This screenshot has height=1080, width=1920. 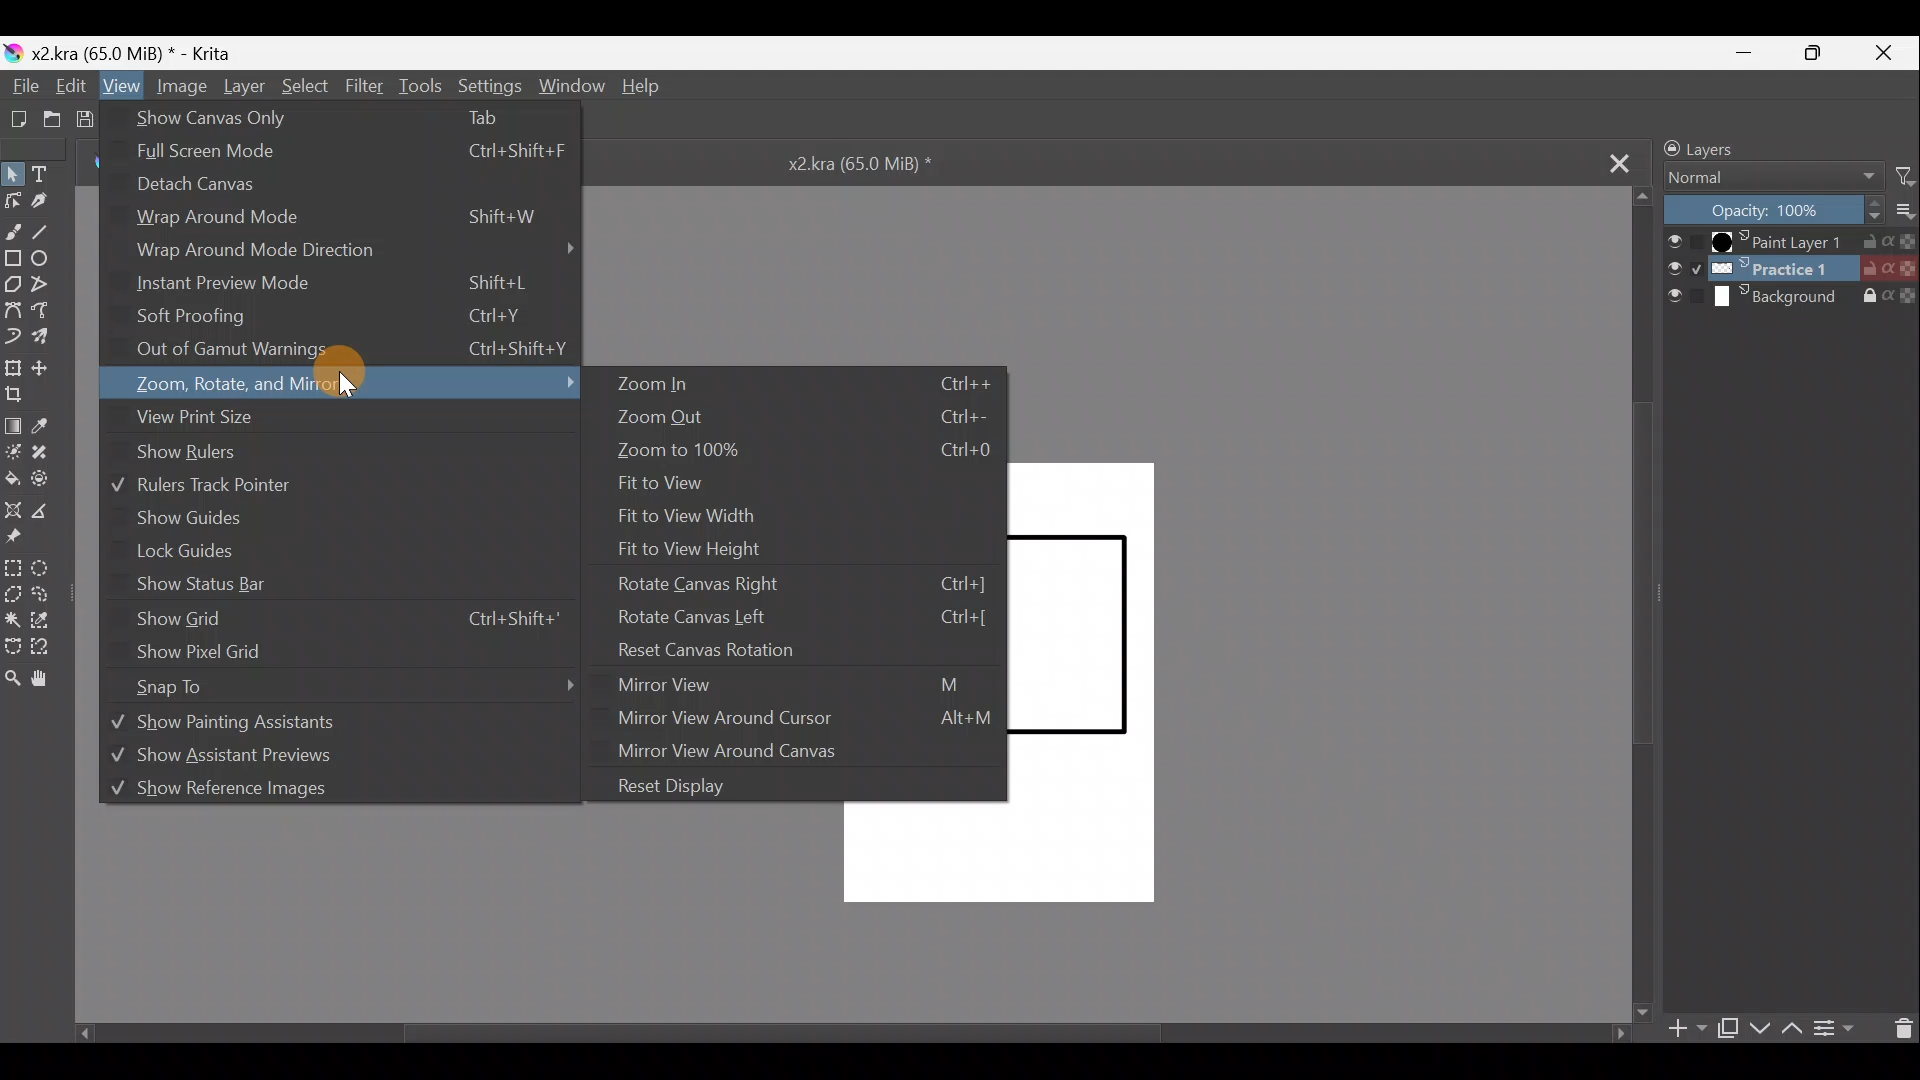 What do you see at coordinates (199, 585) in the screenshot?
I see `Show status bar` at bounding box center [199, 585].